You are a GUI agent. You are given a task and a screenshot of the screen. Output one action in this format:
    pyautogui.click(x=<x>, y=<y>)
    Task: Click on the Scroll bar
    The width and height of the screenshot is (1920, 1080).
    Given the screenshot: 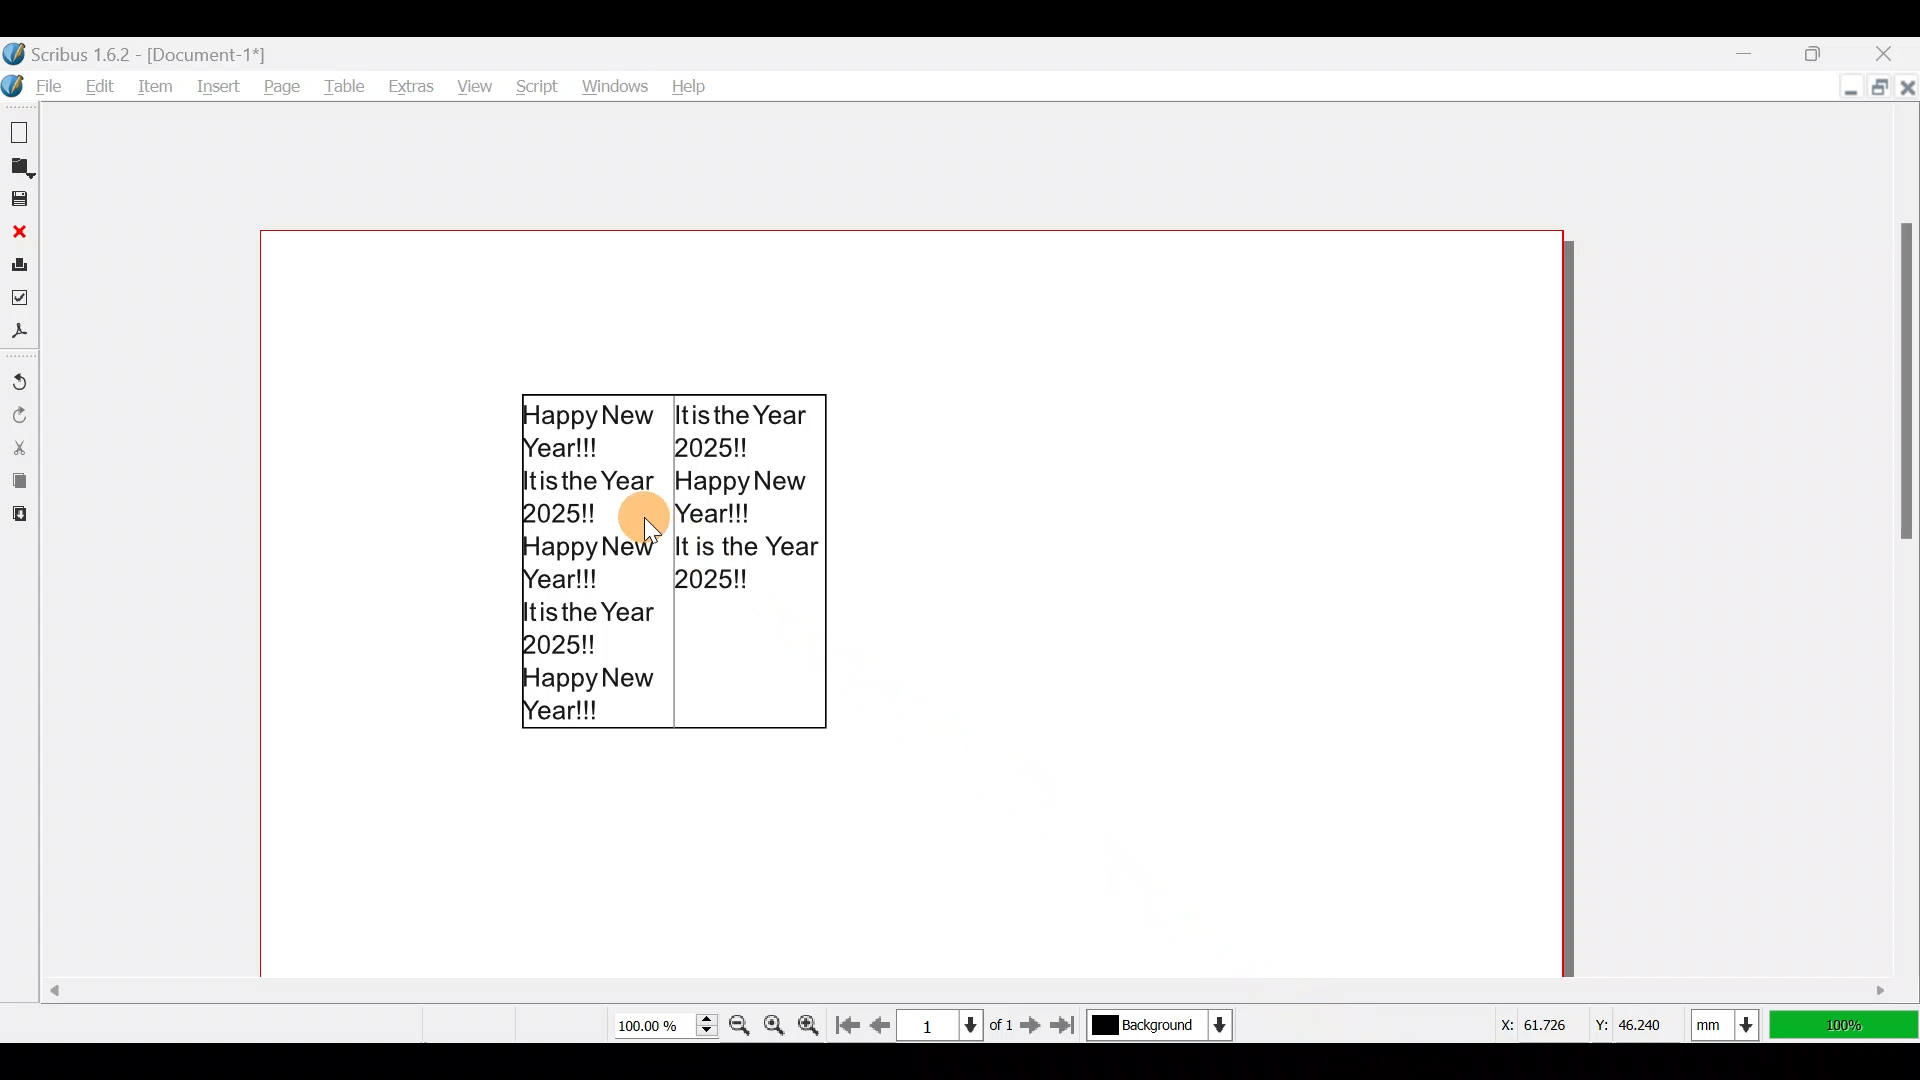 What is the action you would take?
    pyautogui.click(x=1908, y=552)
    